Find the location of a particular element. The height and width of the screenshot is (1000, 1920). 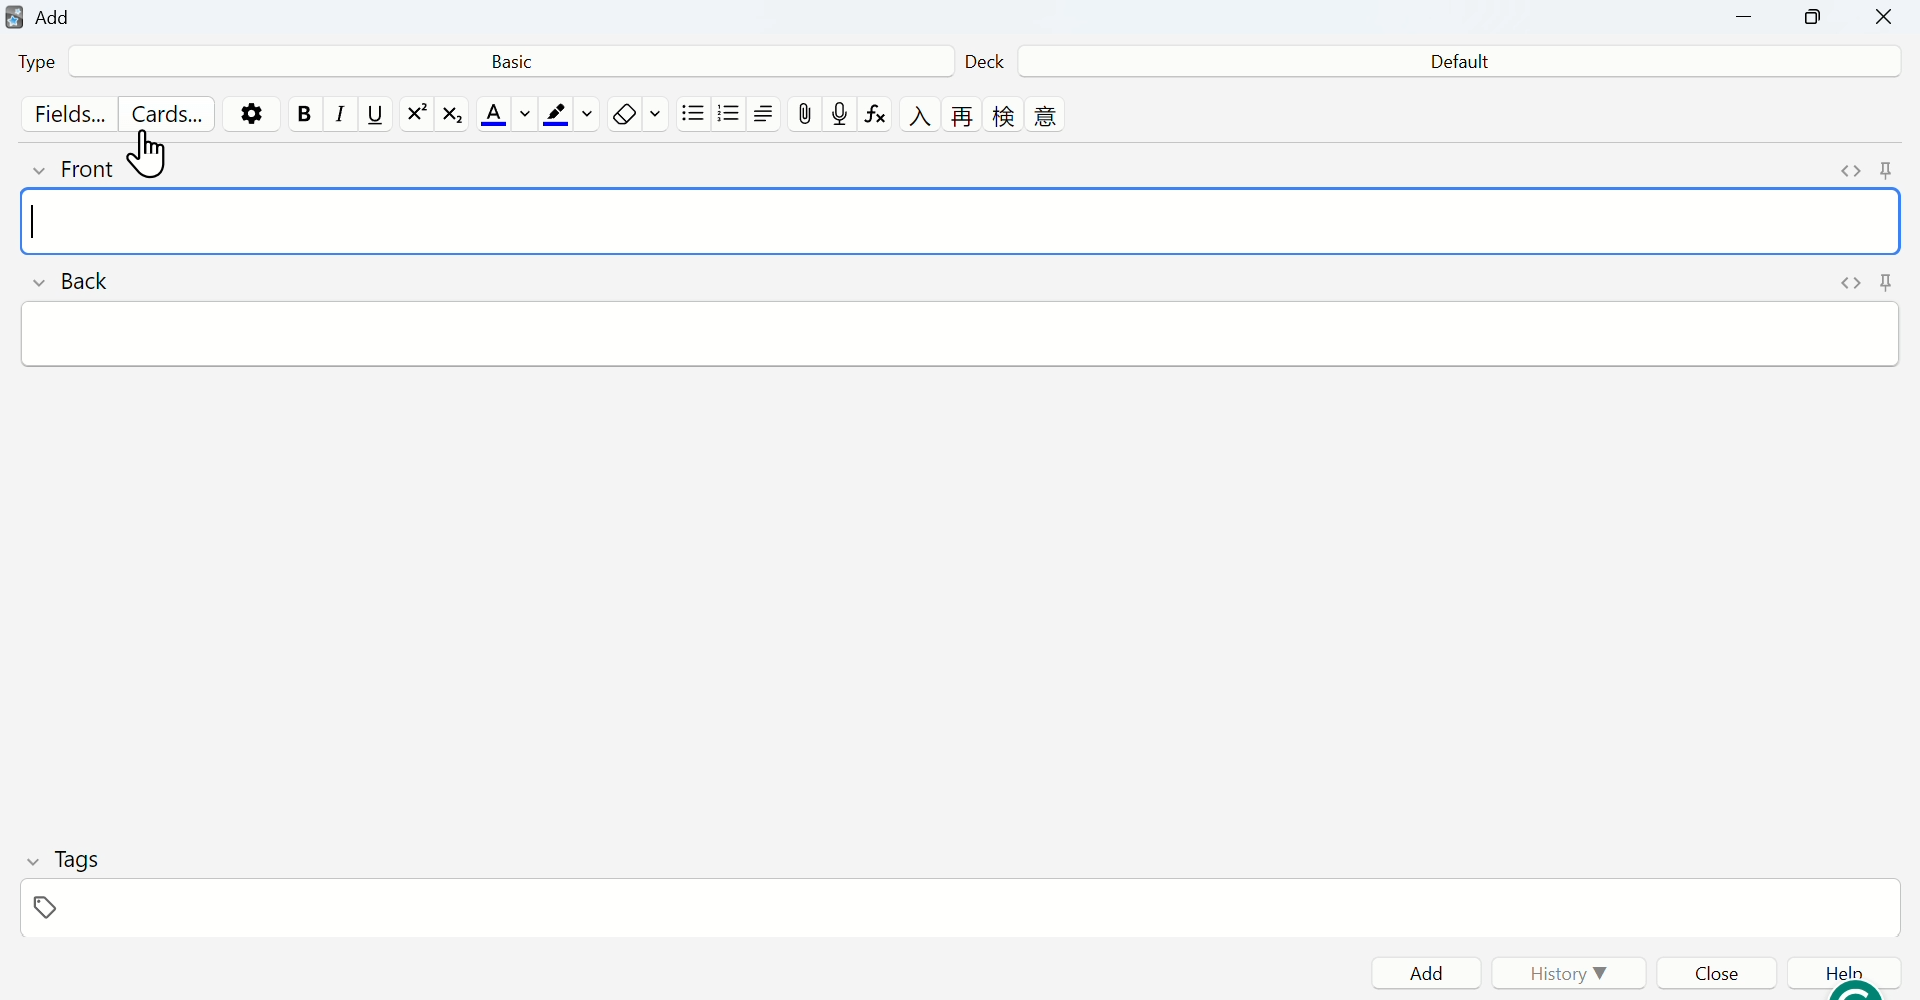

back input field is located at coordinates (960, 332).